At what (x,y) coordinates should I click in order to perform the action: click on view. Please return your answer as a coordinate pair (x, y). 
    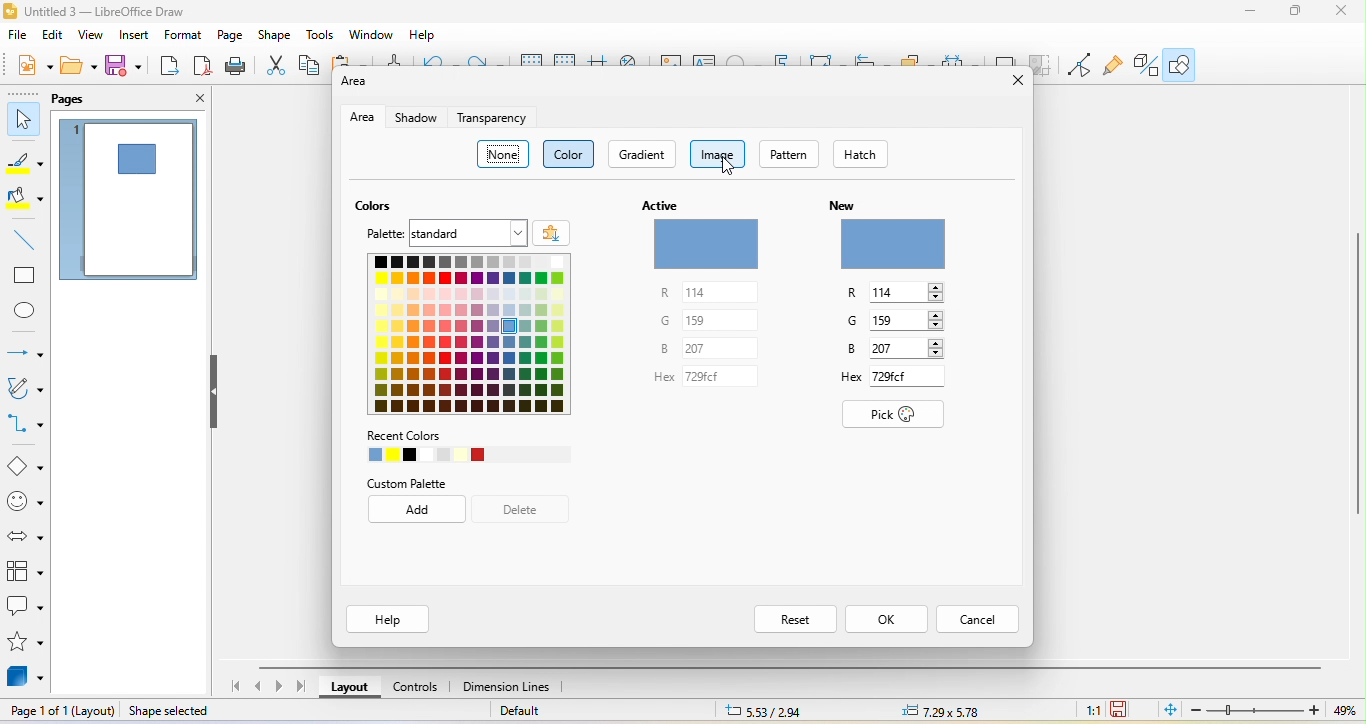
    Looking at the image, I should click on (95, 37).